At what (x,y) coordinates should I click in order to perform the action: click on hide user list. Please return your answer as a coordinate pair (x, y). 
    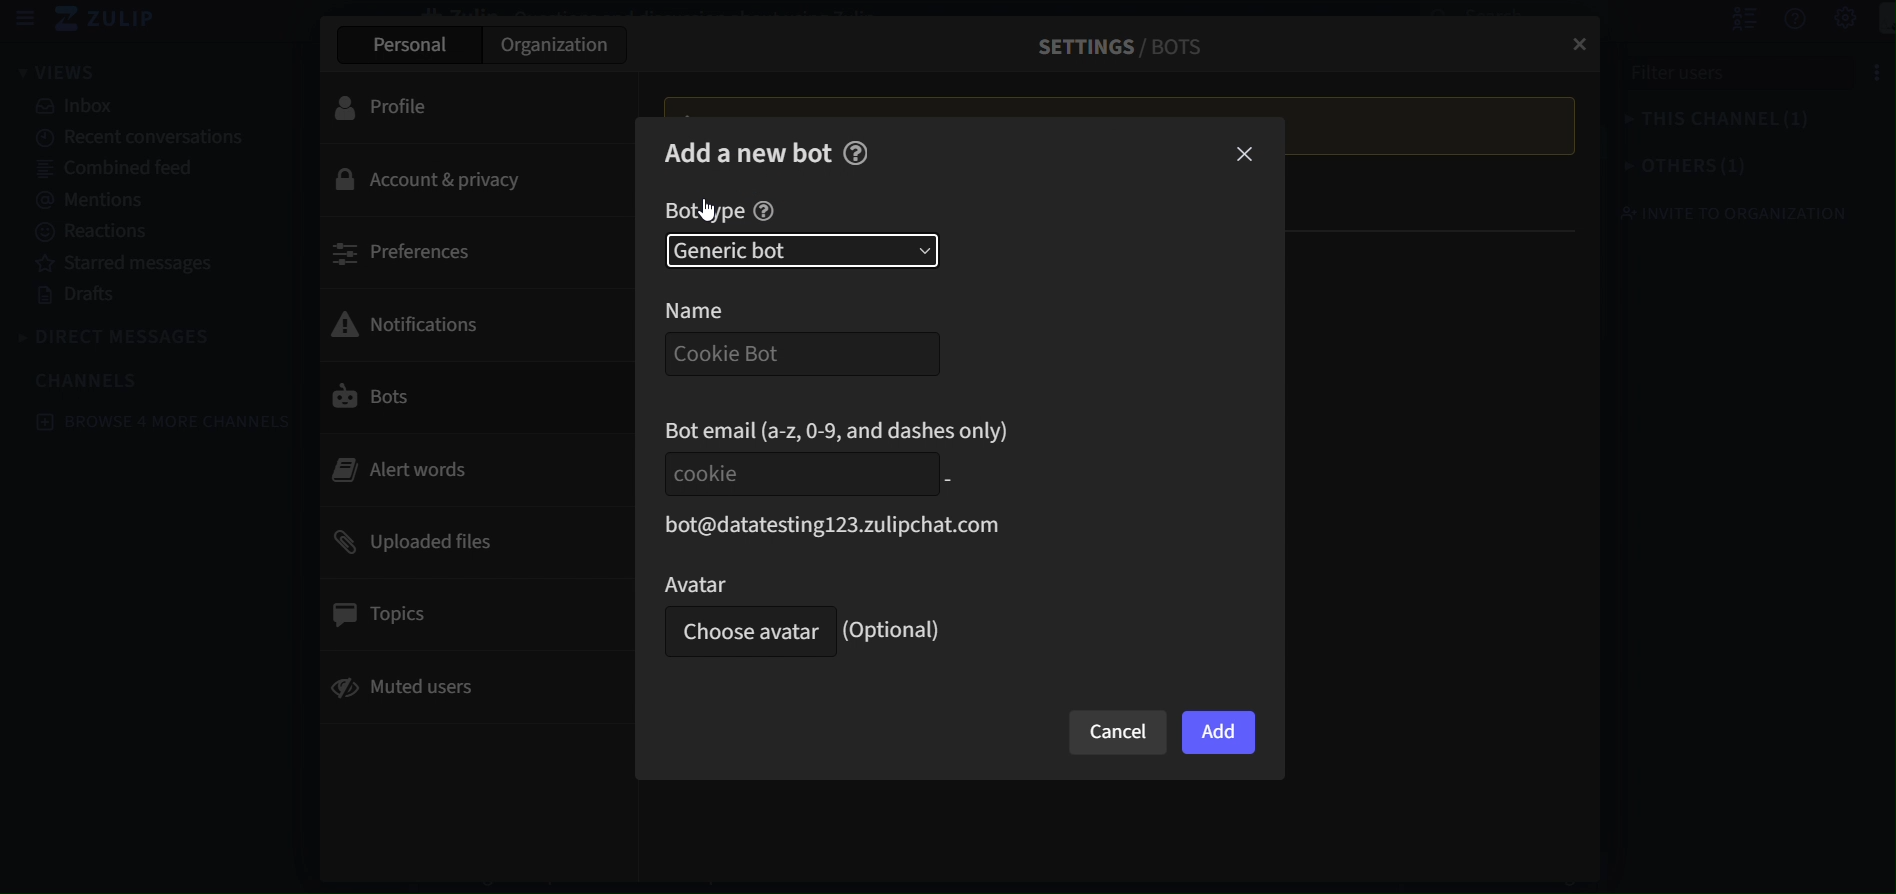
    Looking at the image, I should click on (1721, 19).